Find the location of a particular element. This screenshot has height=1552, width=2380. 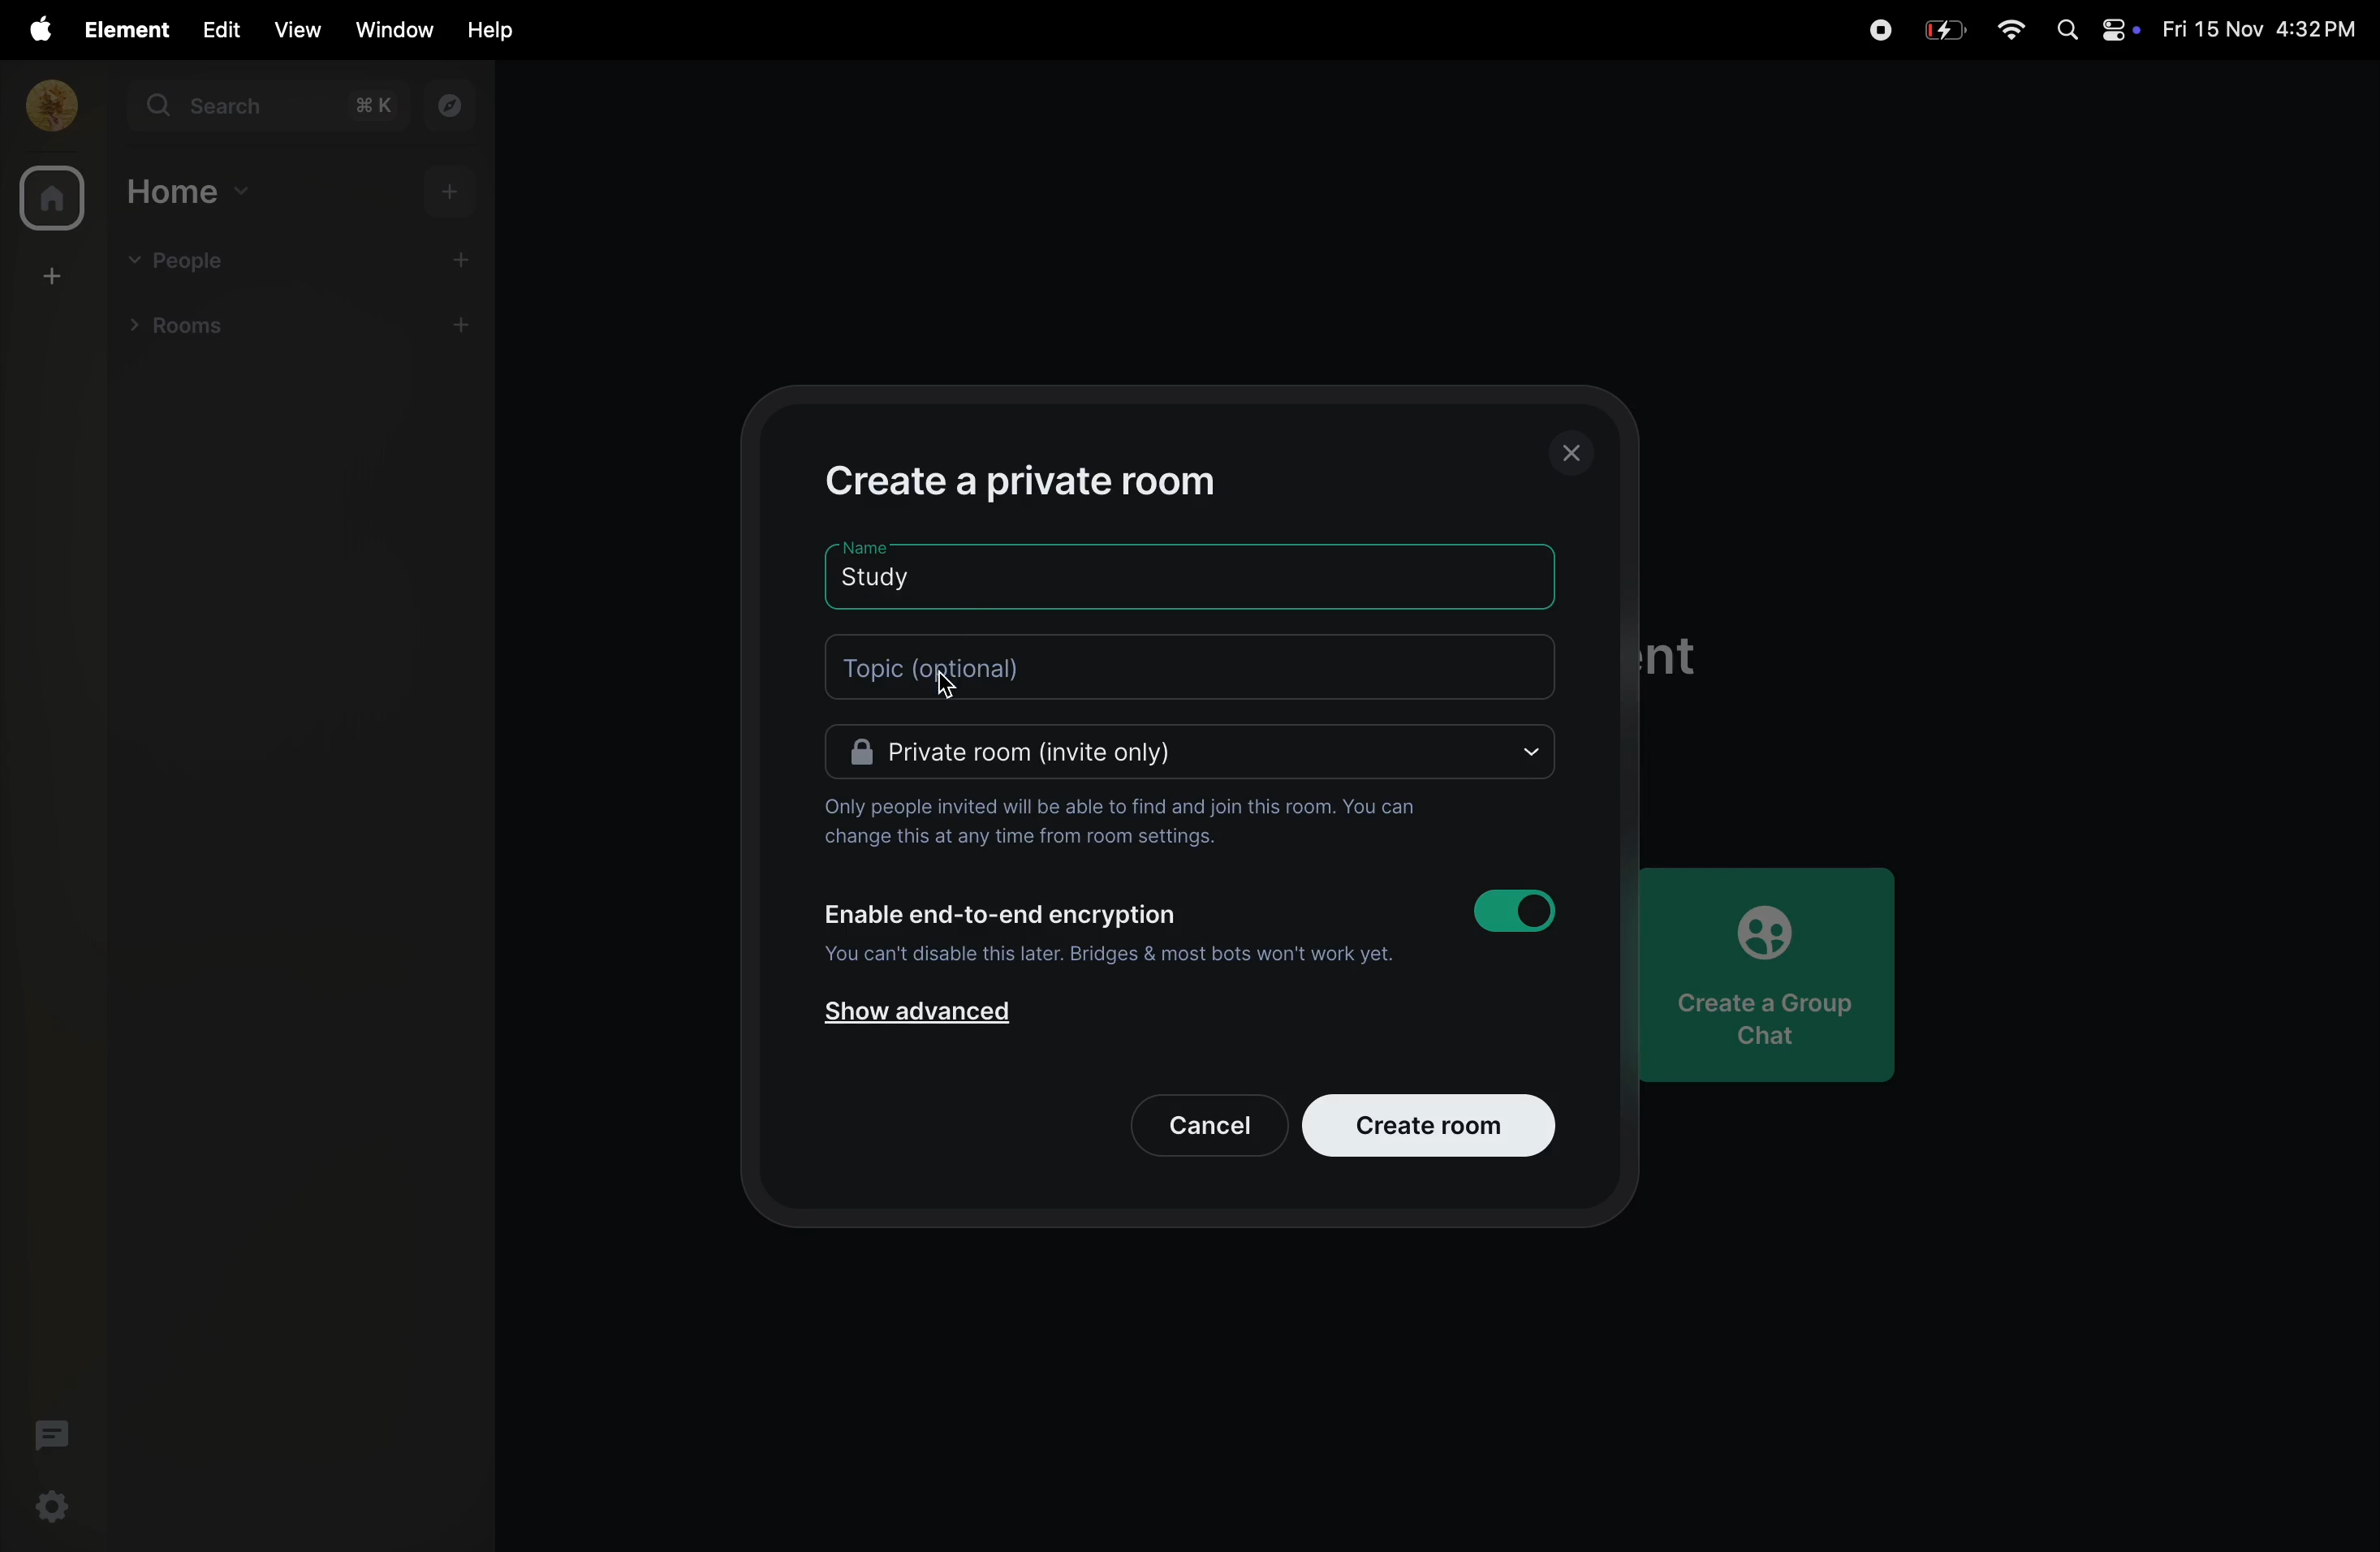

create a group chat is located at coordinates (1781, 968).